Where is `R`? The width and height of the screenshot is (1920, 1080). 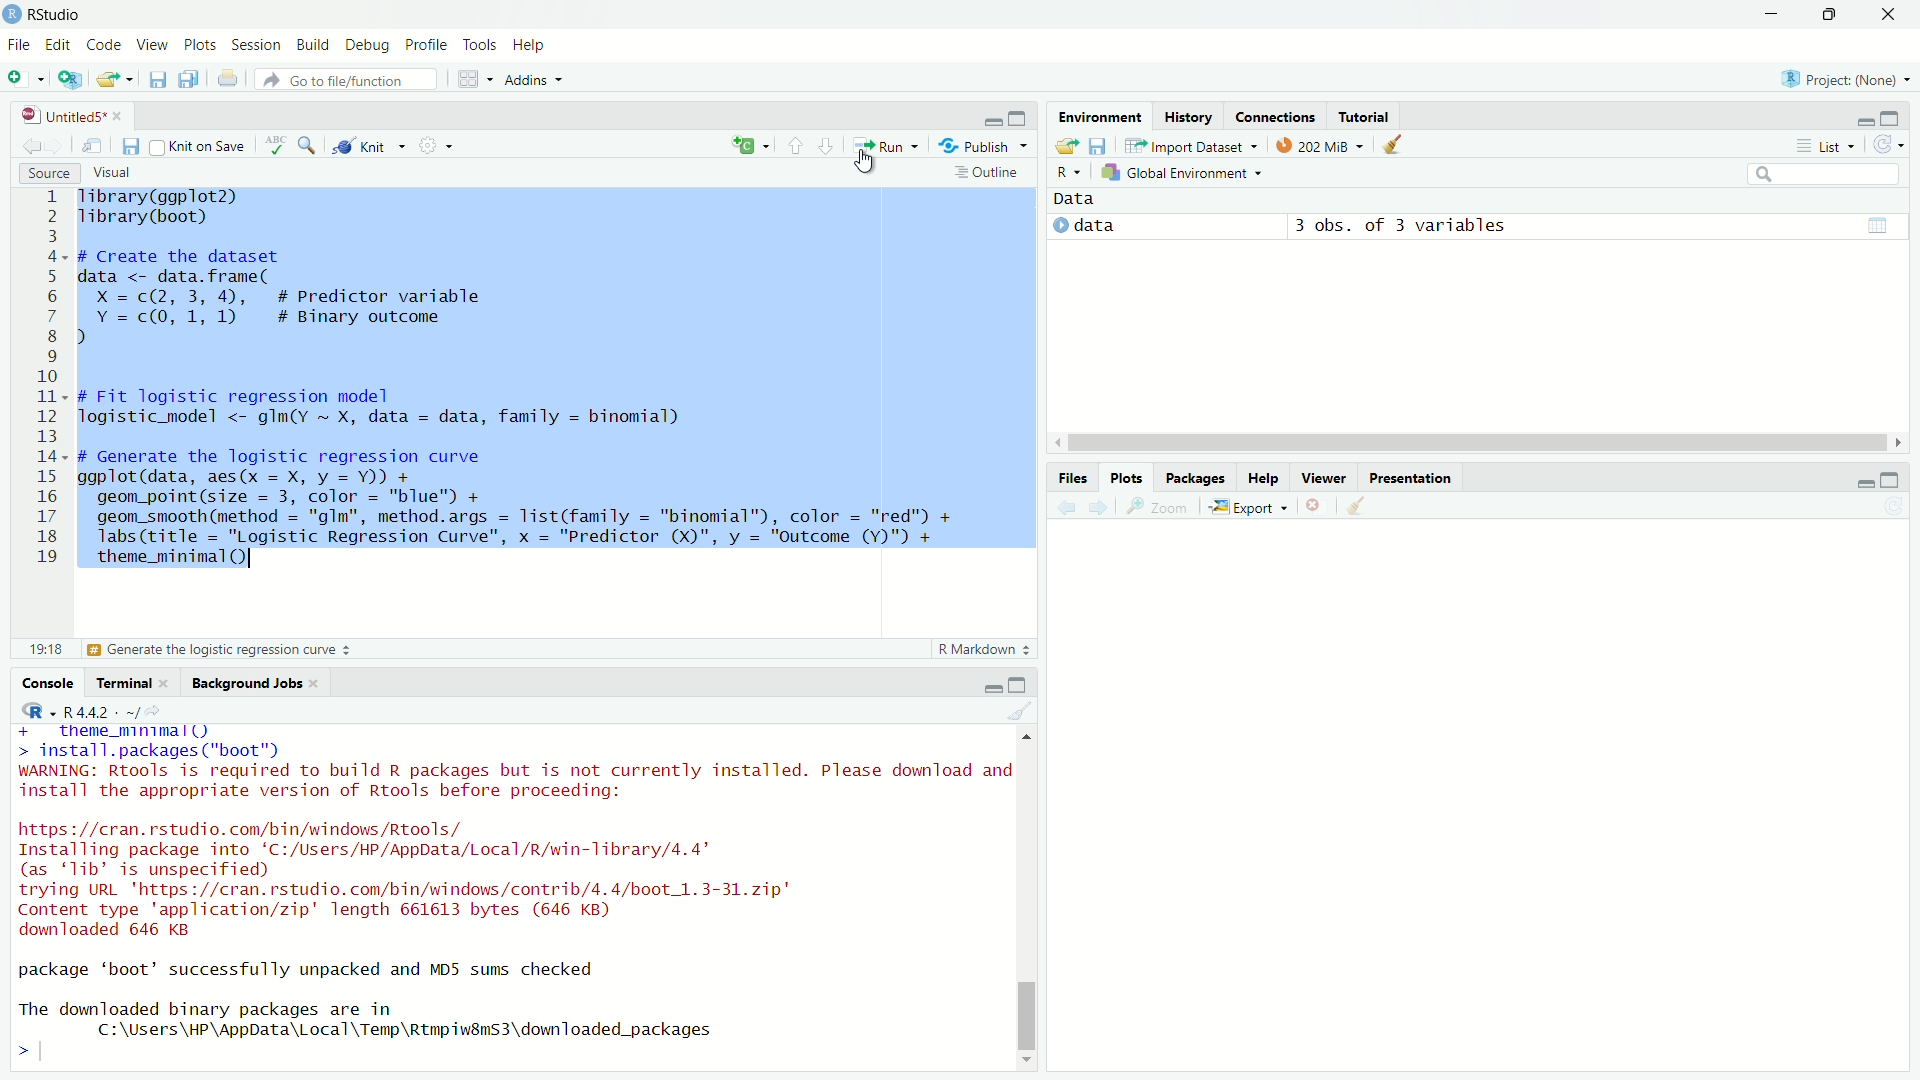
R is located at coordinates (39, 711).